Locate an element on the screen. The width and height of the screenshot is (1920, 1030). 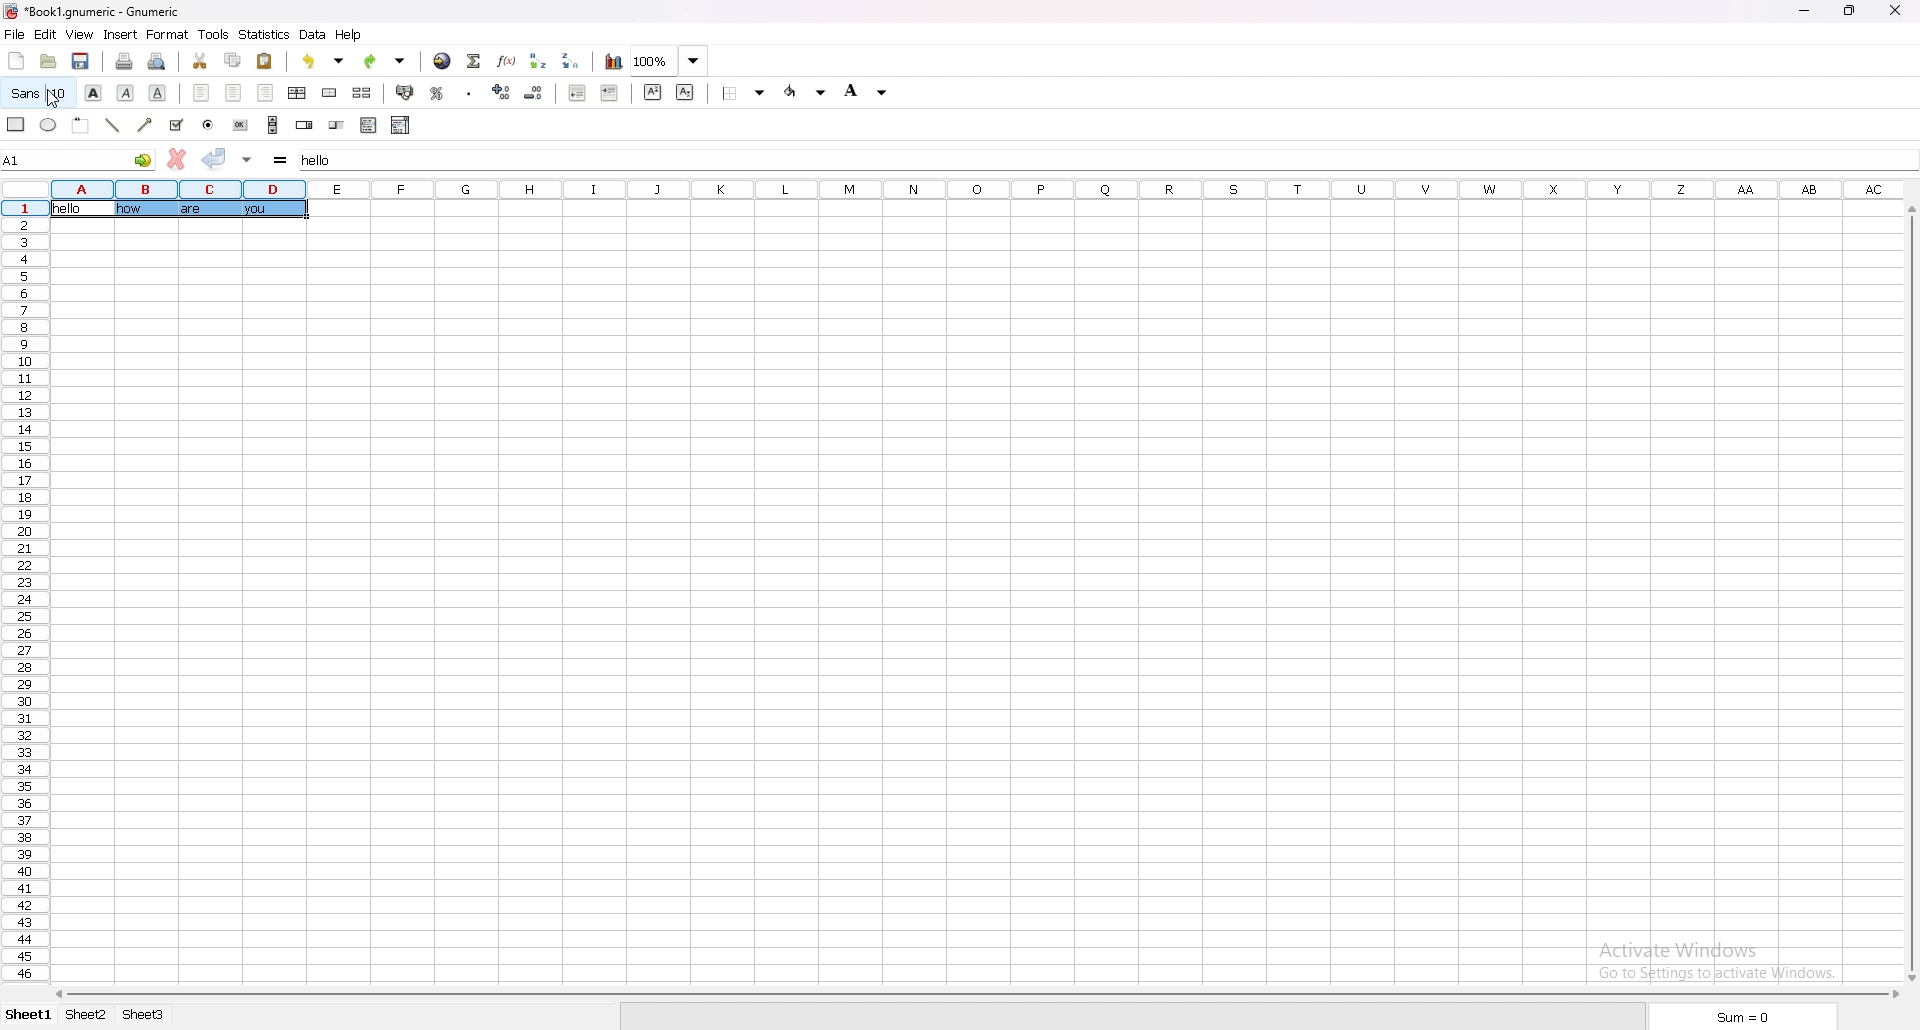
combo box is located at coordinates (401, 125).